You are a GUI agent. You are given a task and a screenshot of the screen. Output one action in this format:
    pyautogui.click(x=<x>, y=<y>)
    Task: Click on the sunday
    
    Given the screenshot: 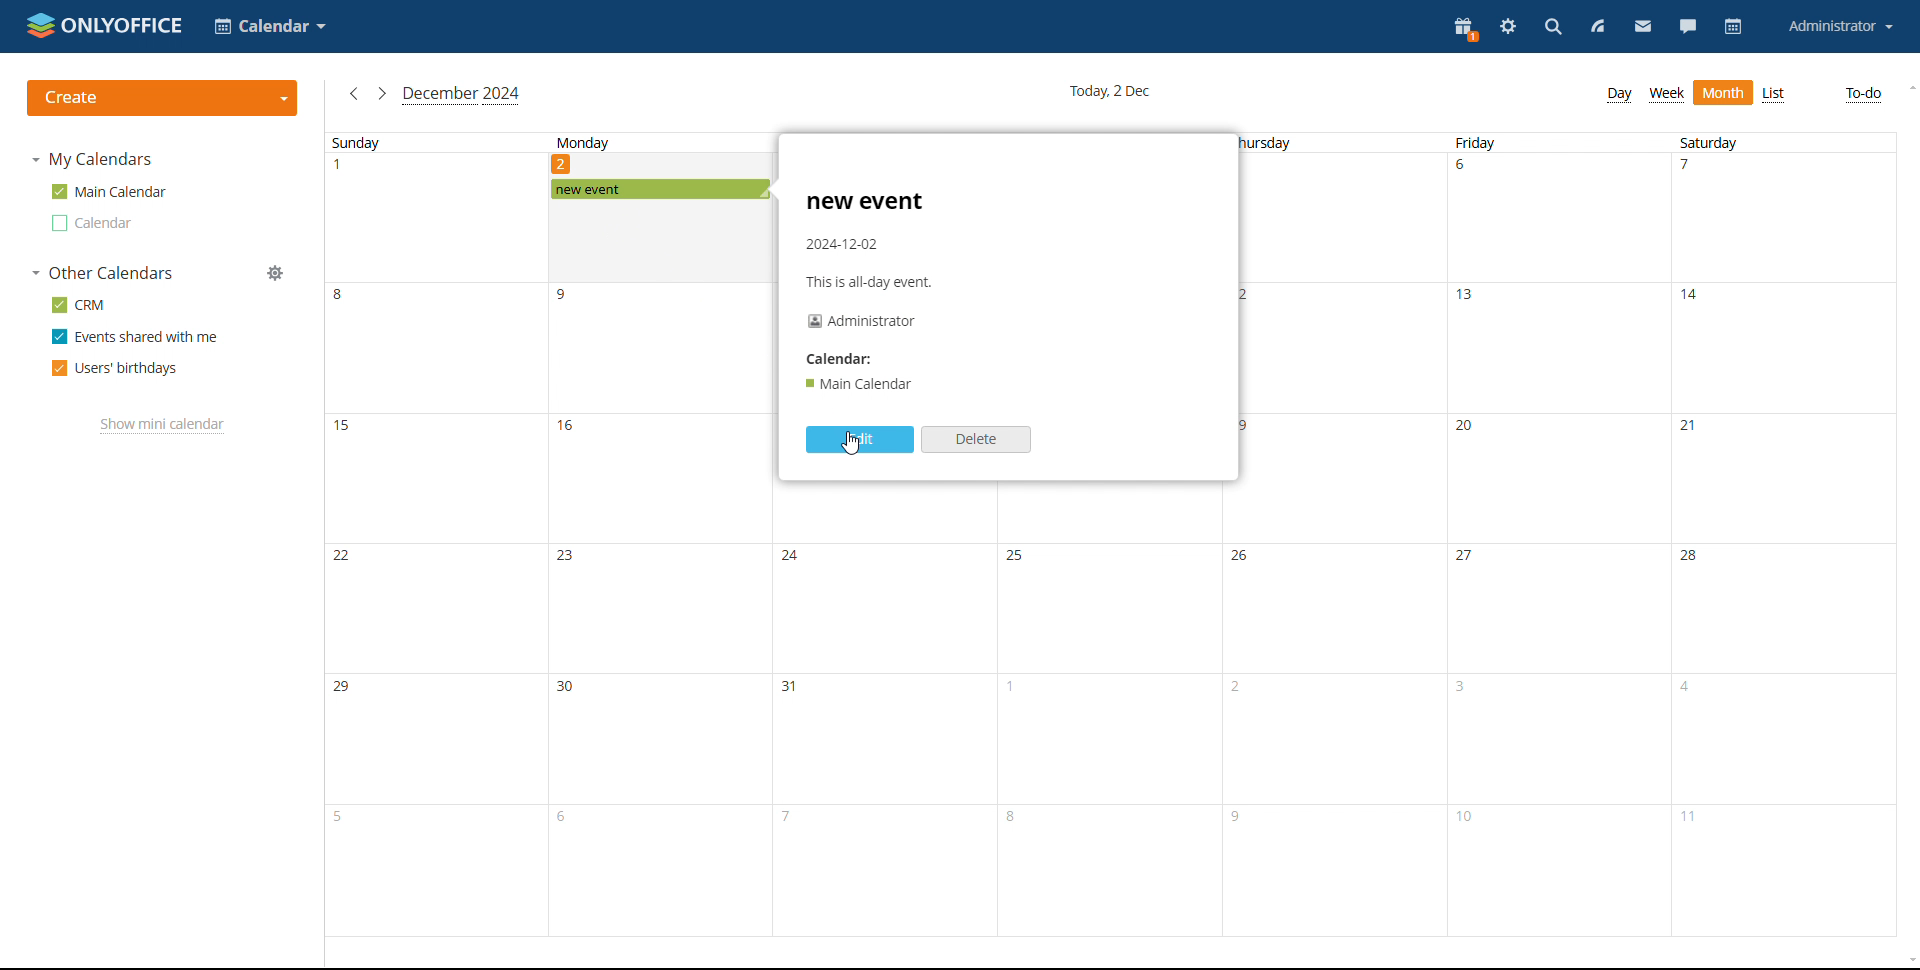 What is the action you would take?
    pyautogui.click(x=437, y=533)
    